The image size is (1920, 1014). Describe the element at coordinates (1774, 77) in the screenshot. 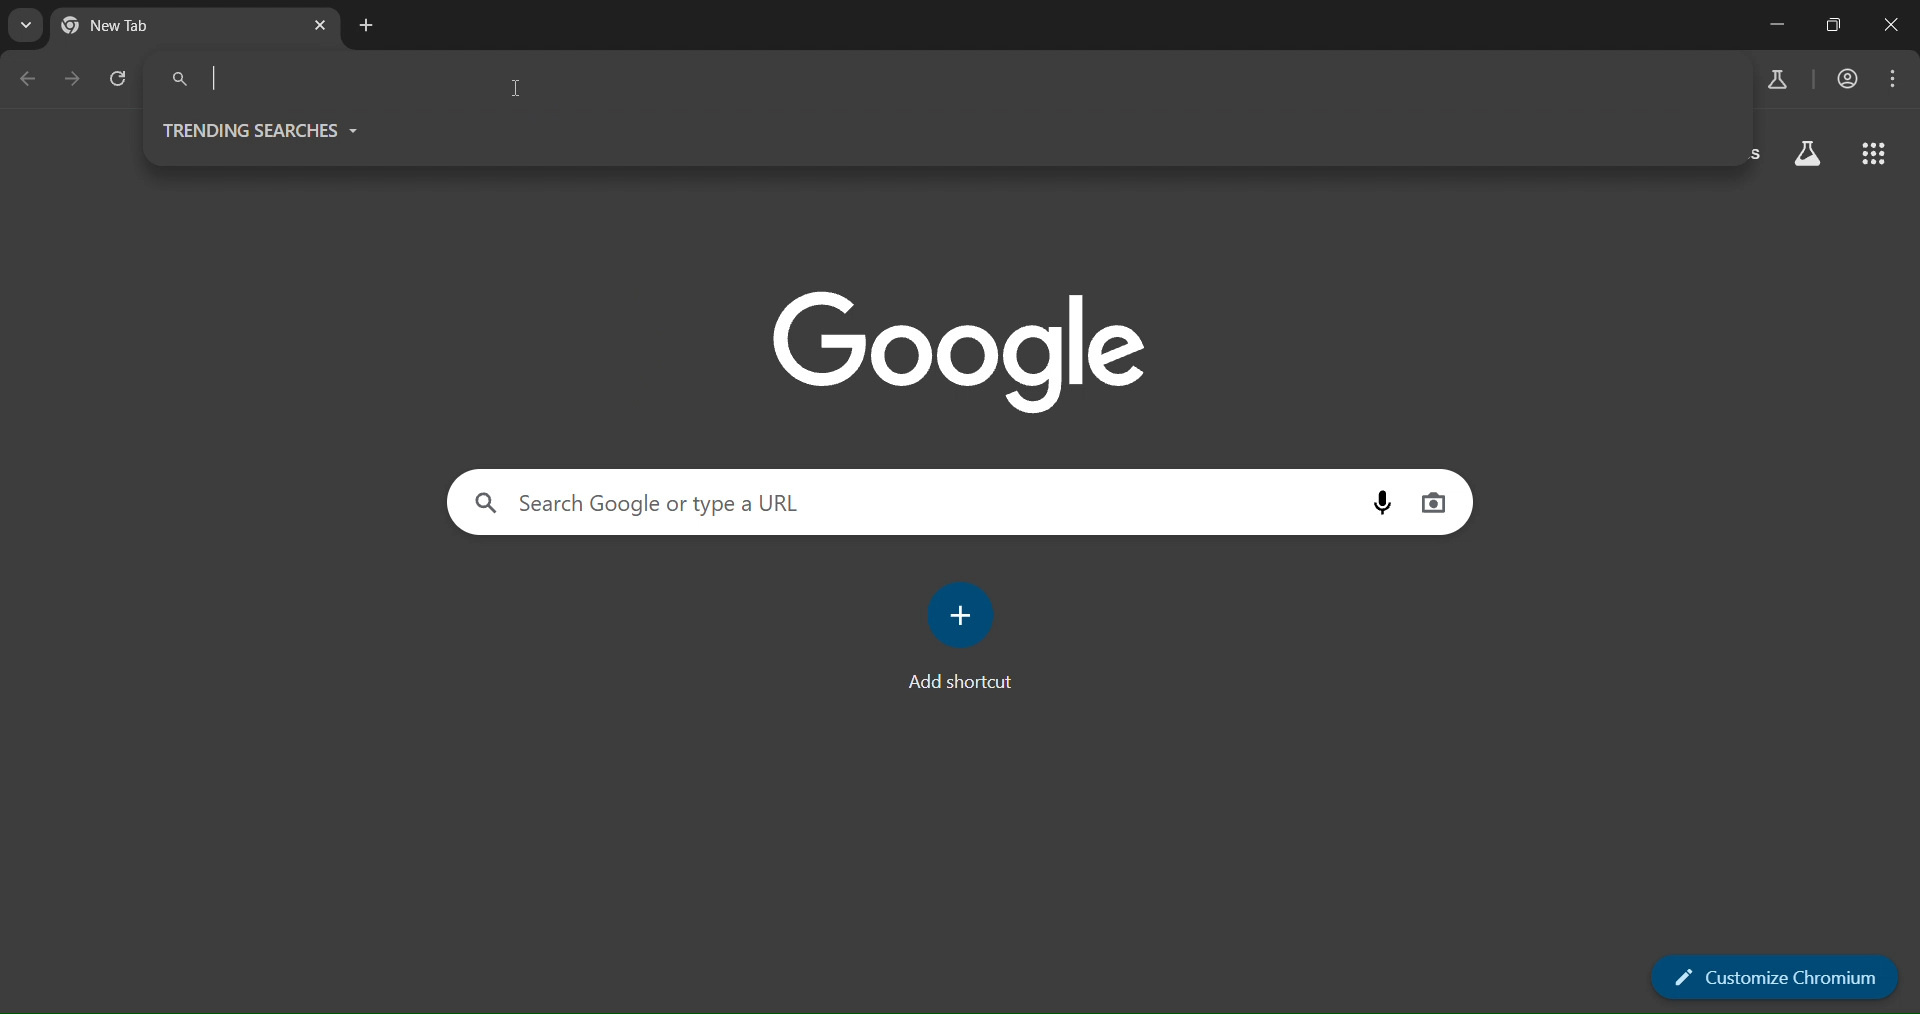

I see `search labs` at that location.